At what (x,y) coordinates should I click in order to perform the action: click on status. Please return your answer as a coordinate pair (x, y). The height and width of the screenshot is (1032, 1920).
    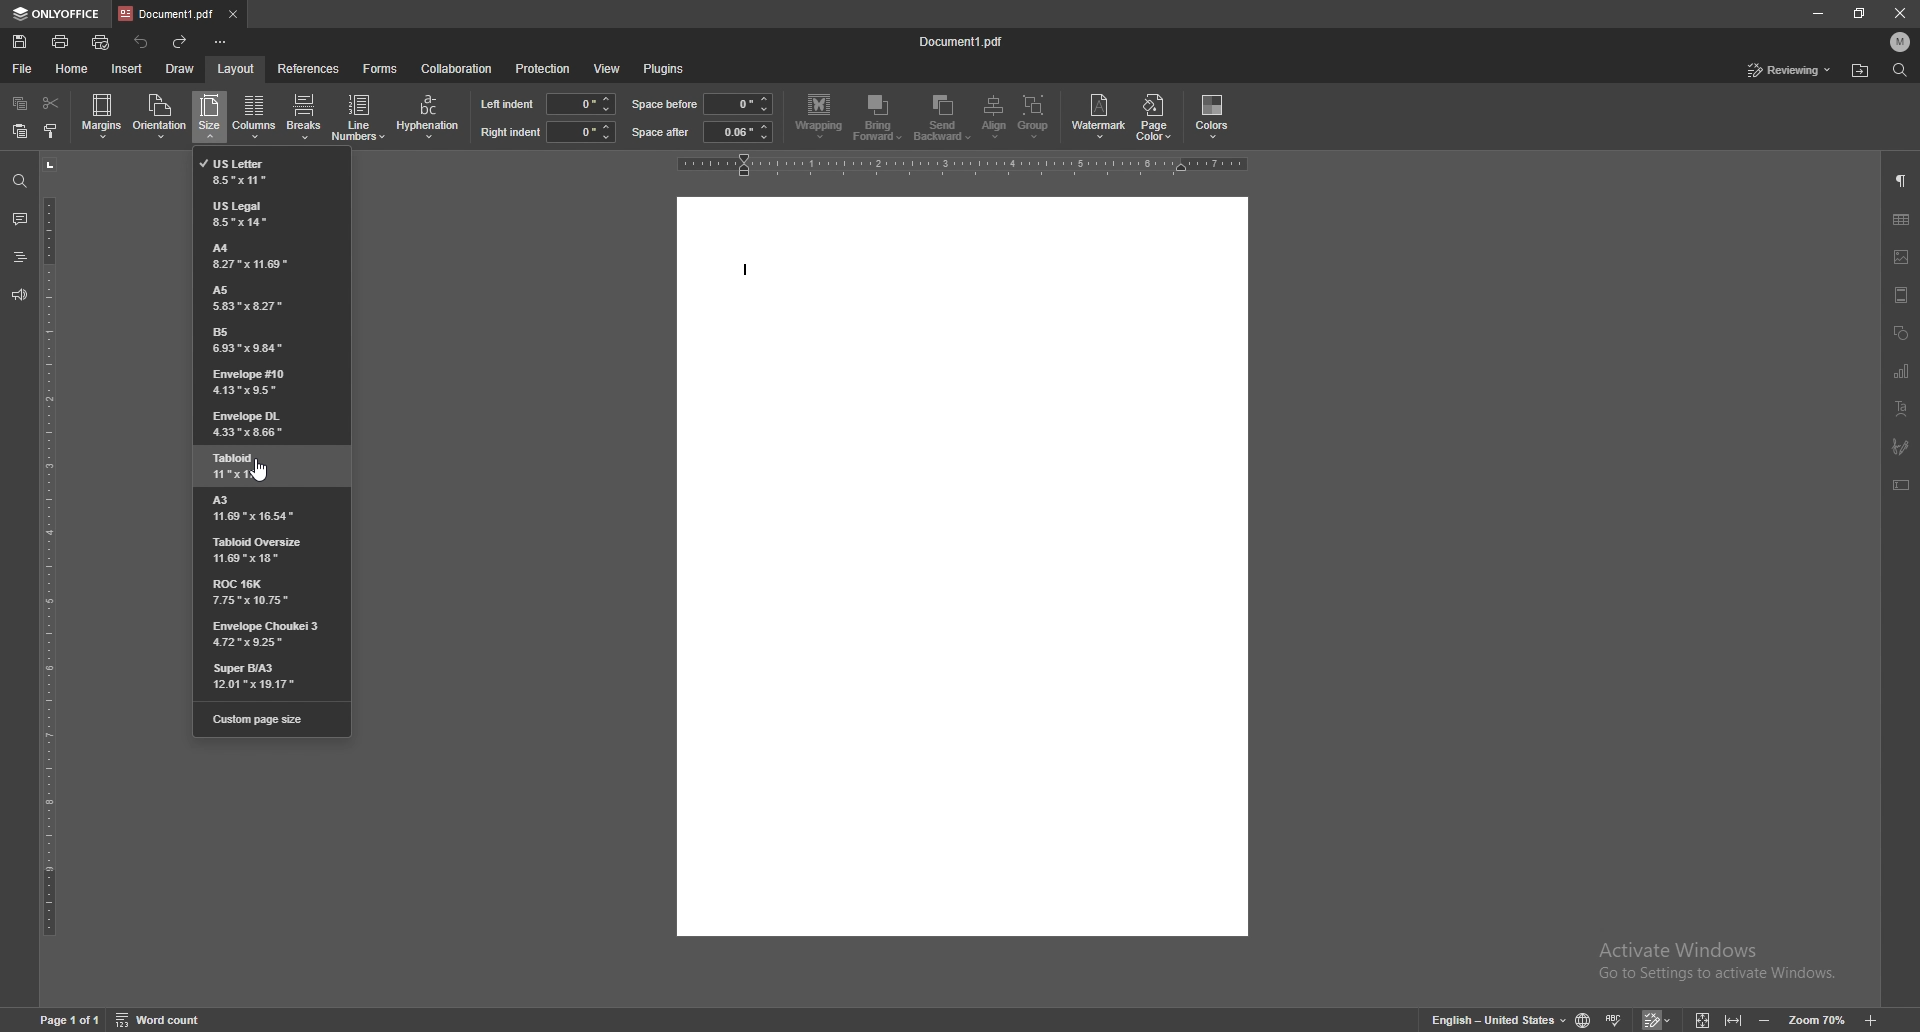
    Looking at the image, I should click on (1790, 70).